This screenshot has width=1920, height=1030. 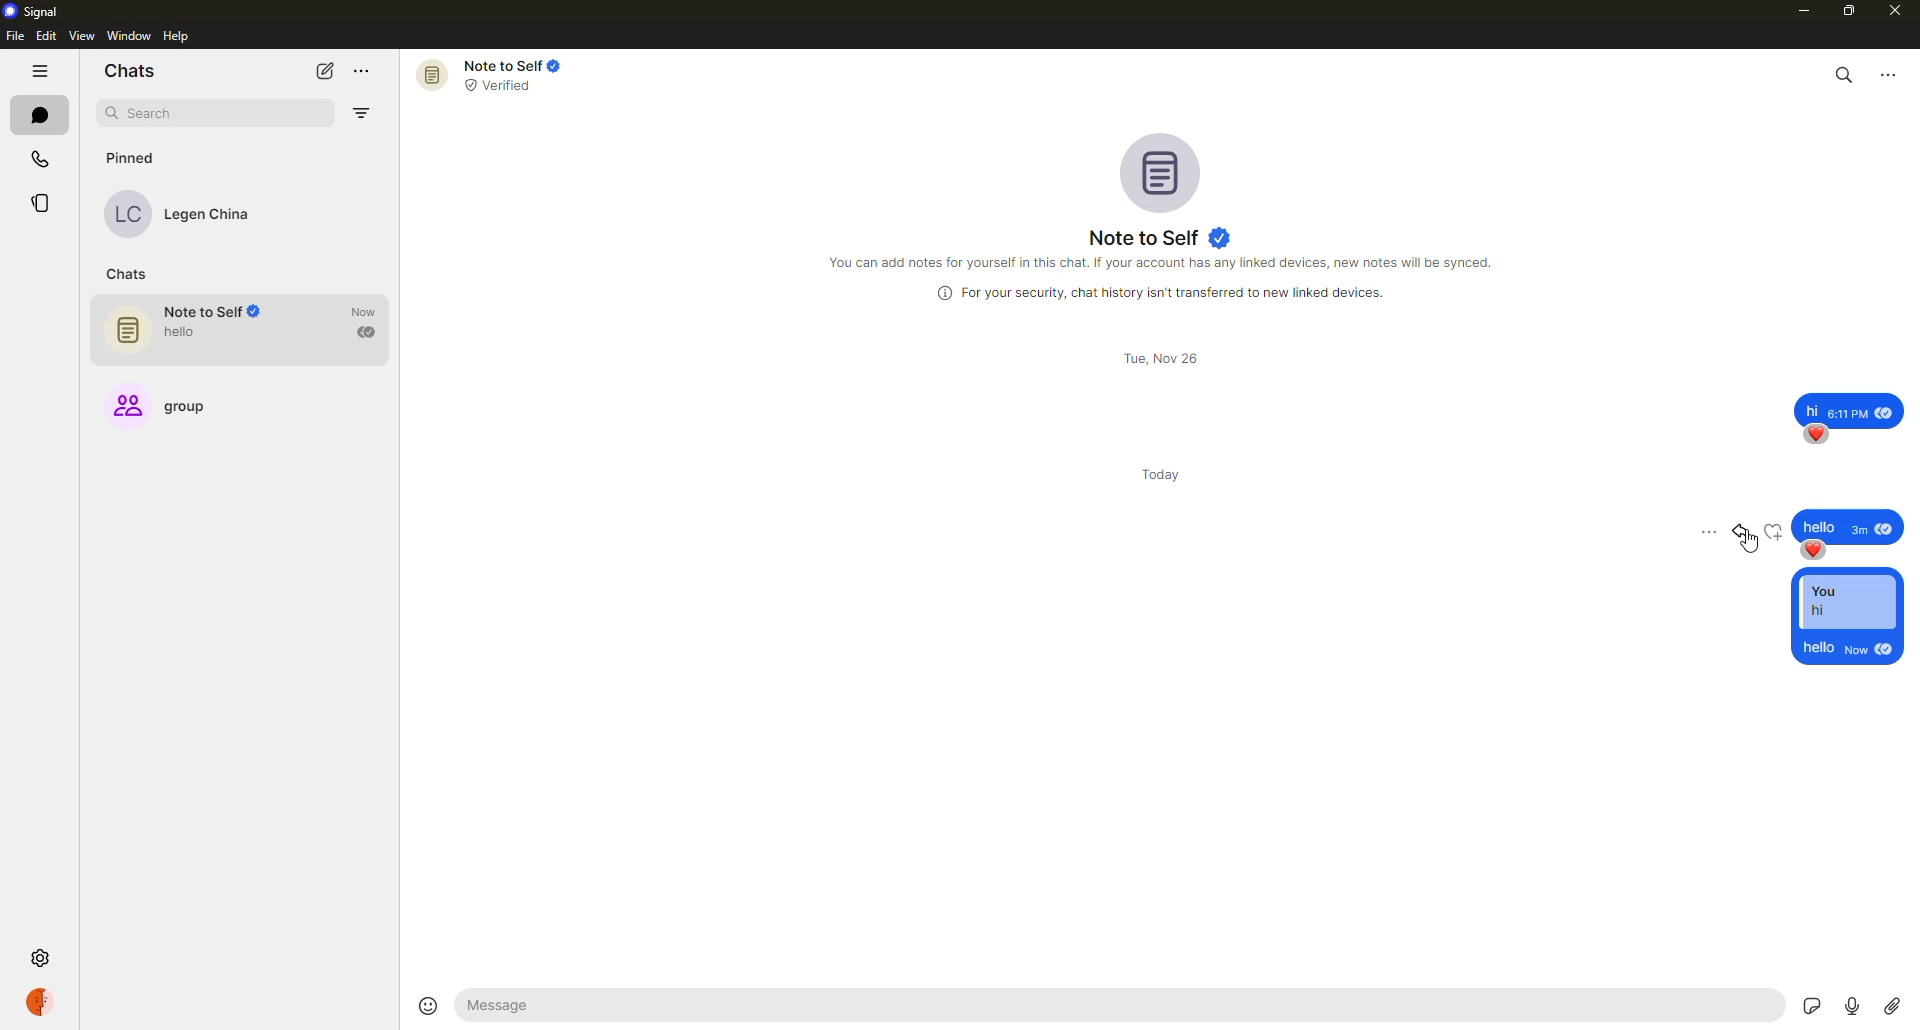 What do you see at coordinates (1844, 13) in the screenshot?
I see `maximize` at bounding box center [1844, 13].